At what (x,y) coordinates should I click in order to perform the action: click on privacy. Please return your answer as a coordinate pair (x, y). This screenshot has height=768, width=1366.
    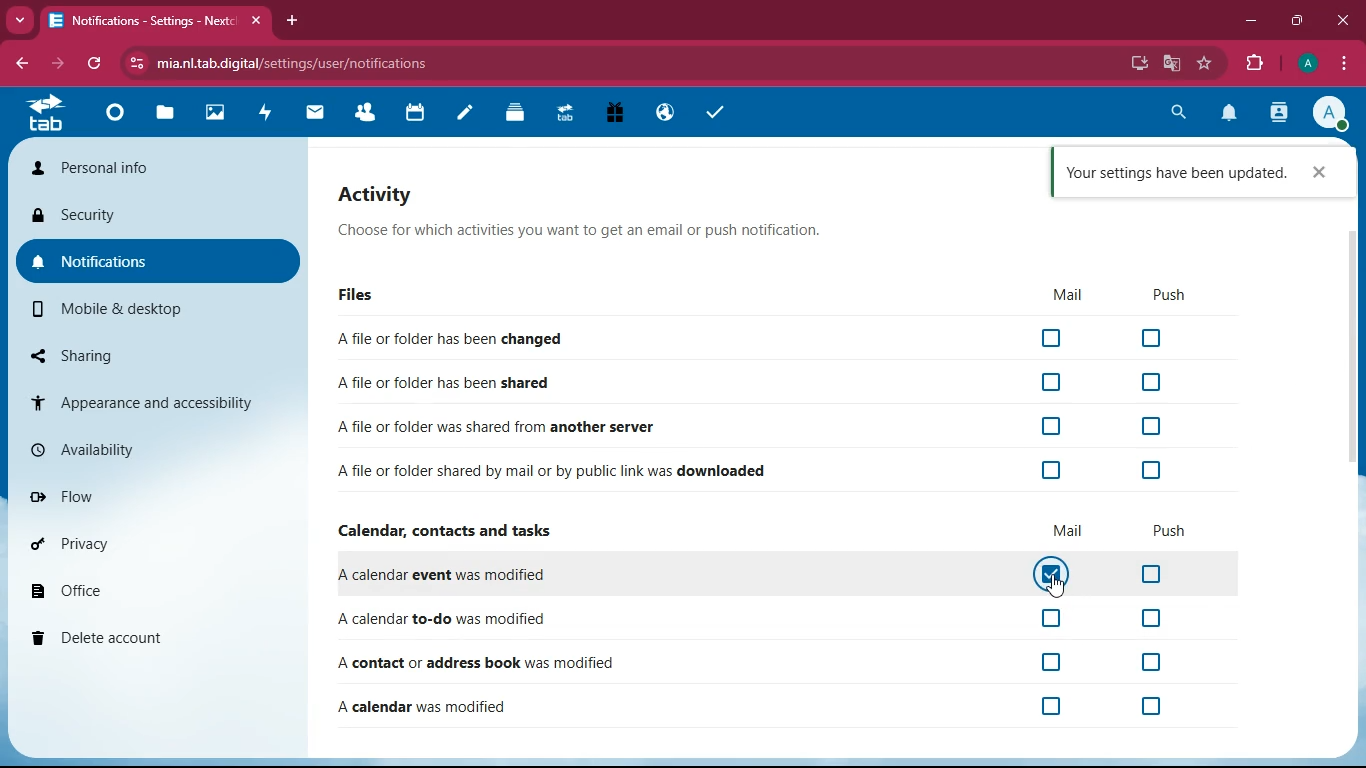
    Looking at the image, I should click on (155, 539).